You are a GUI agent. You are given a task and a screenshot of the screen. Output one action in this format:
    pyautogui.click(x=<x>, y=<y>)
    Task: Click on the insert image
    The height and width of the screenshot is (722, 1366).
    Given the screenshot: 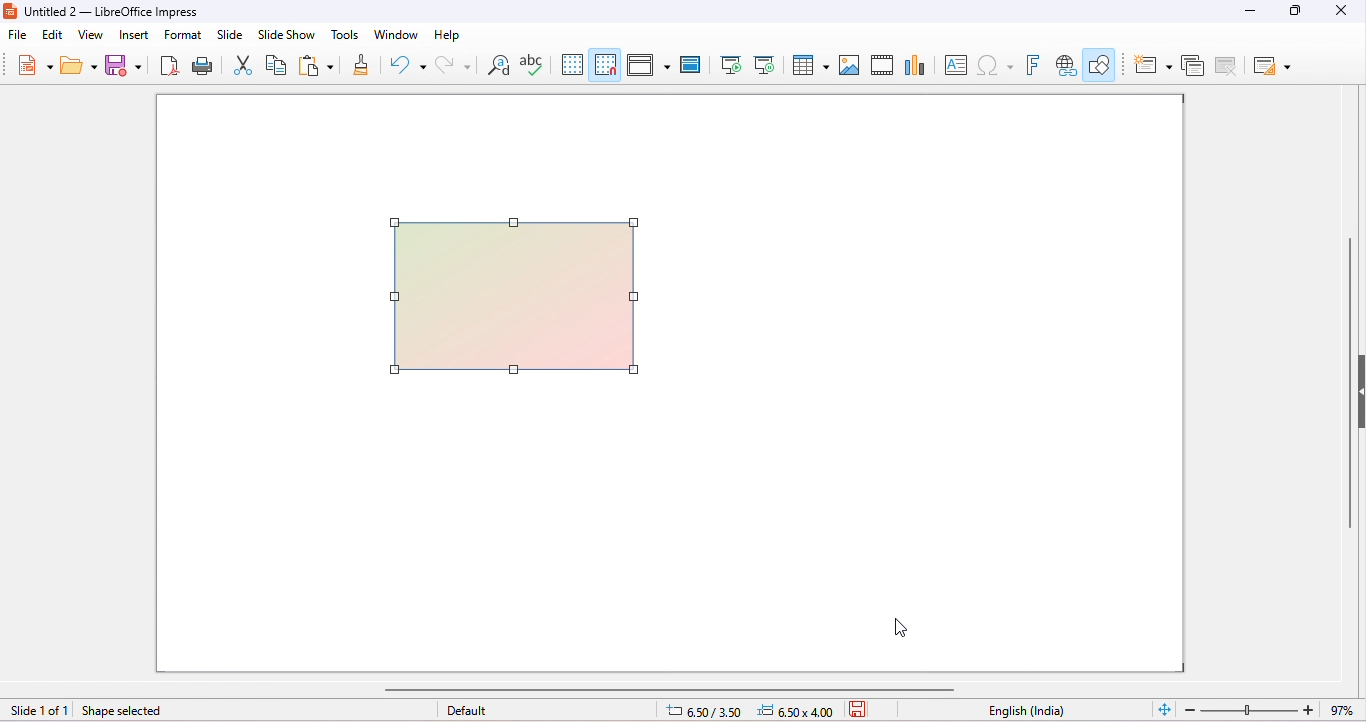 What is the action you would take?
    pyautogui.click(x=849, y=64)
    